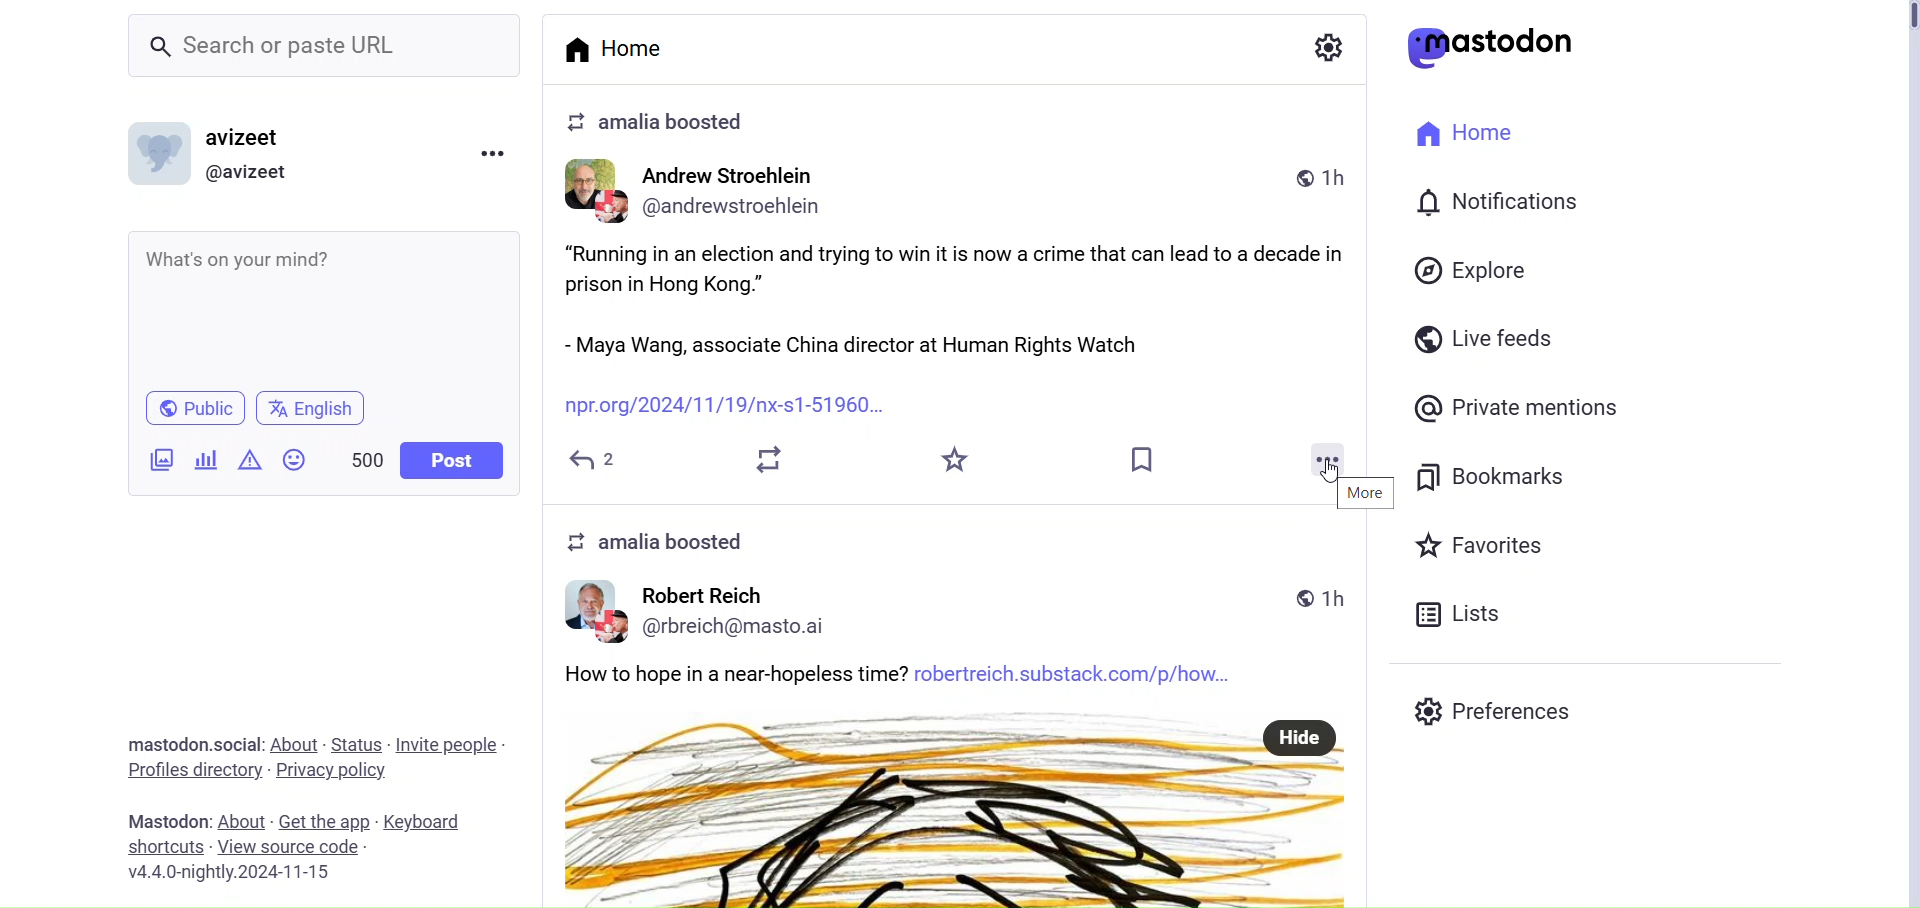 Image resolution: width=1920 pixels, height=908 pixels. I want to click on hide, so click(1300, 734).